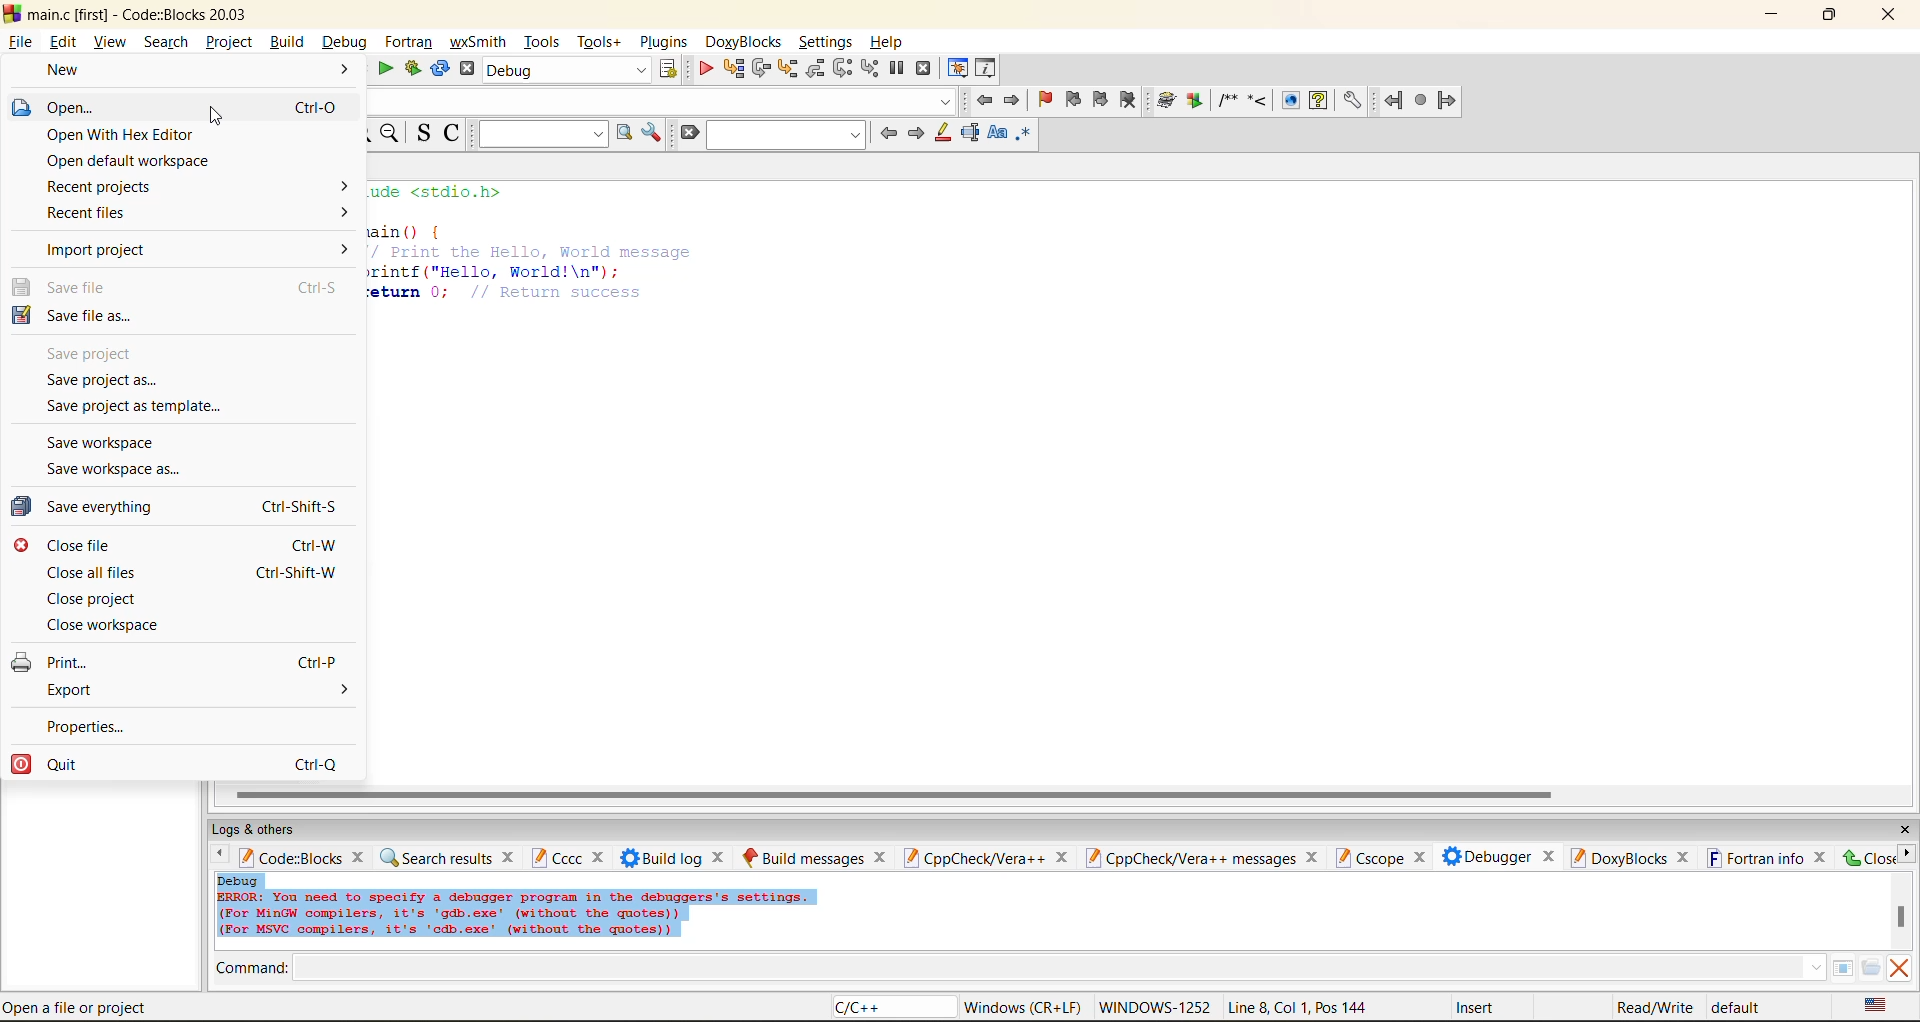 The width and height of the screenshot is (1920, 1022). Describe the element at coordinates (1773, 15) in the screenshot. I see `minimize` at that location.